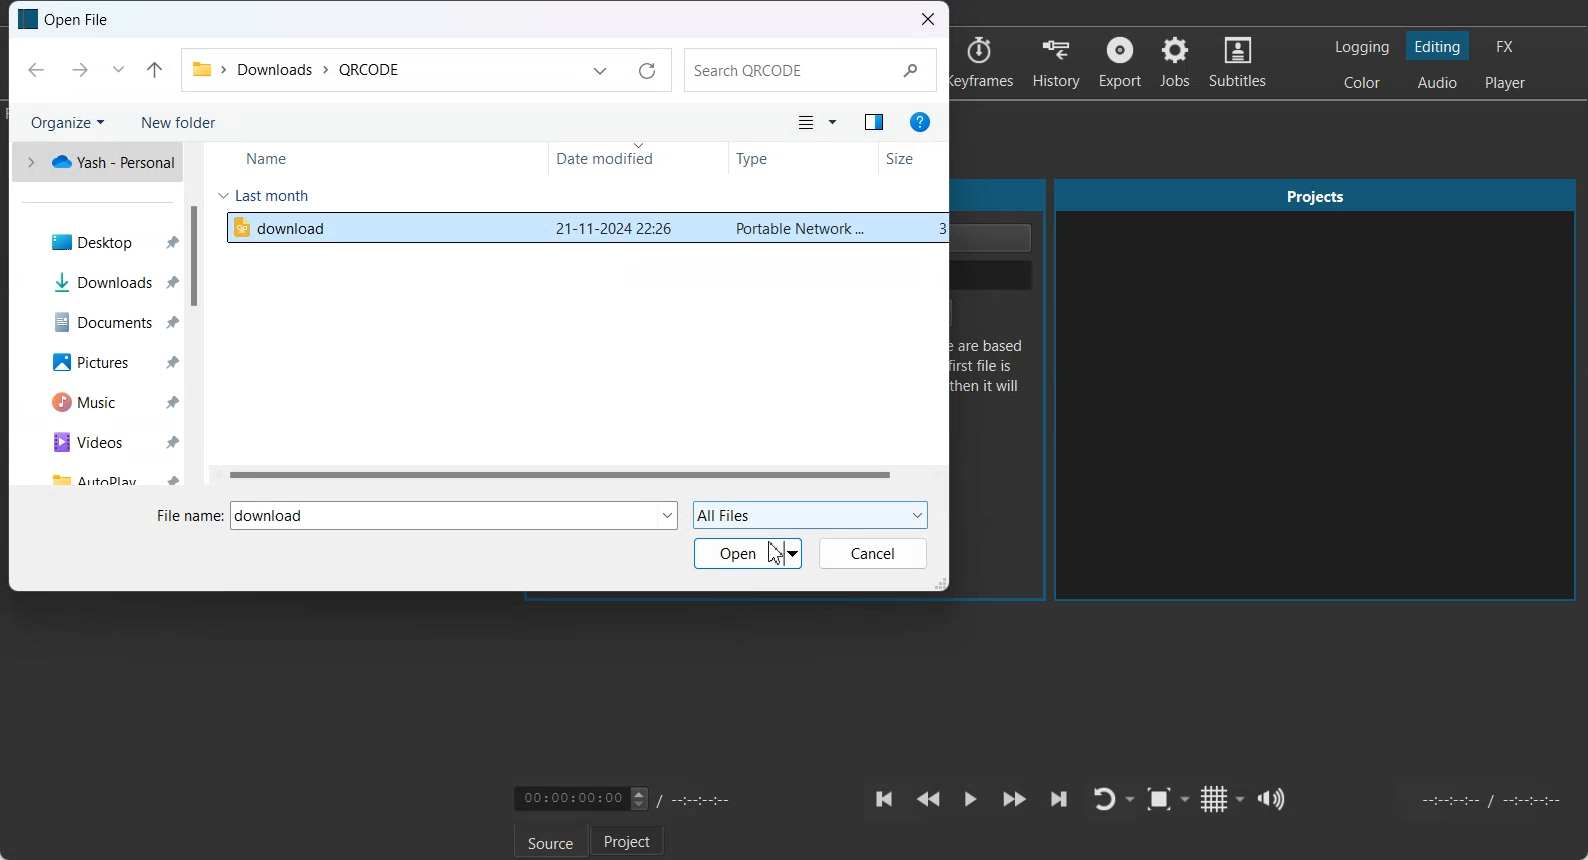 Image resolution: width=1588 pixels, height=860 pixels. What do you see at coordinates (935, 229) in the screenshot?
I see `size` at bounding box center [935, 229].